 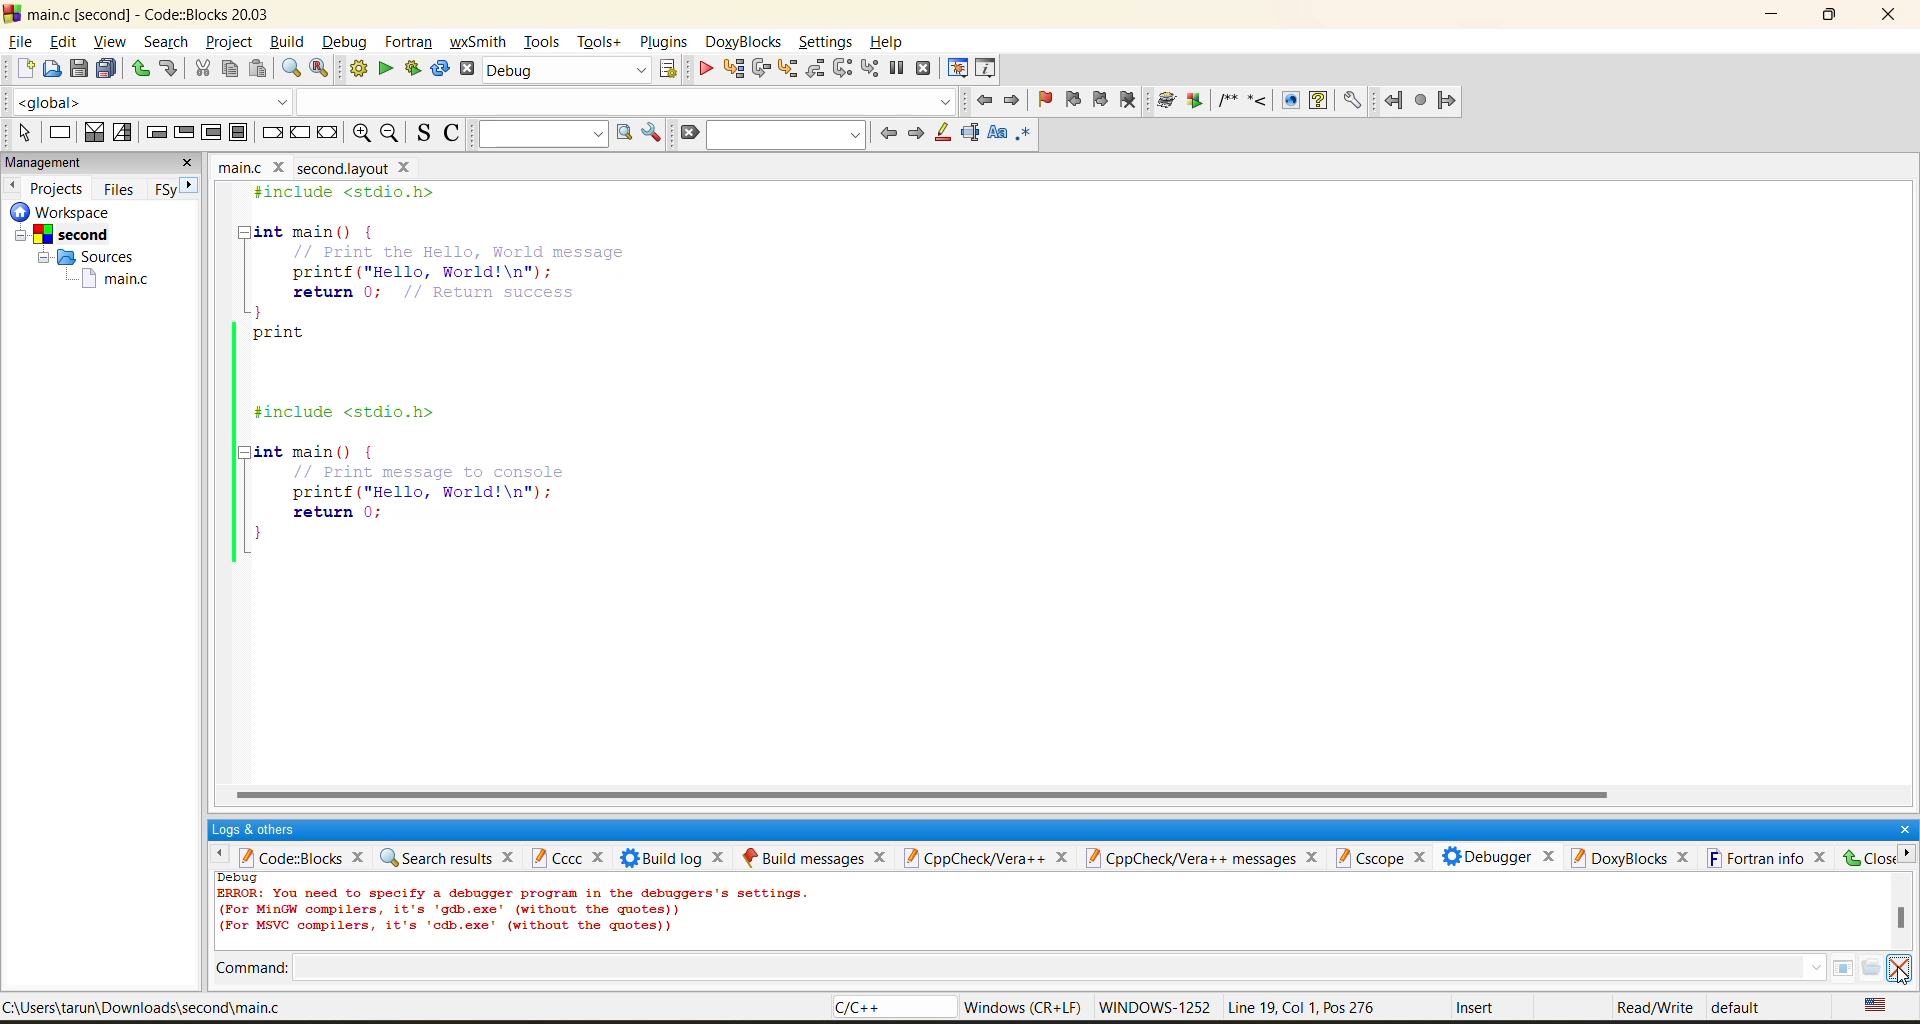 What do you see at coordinates (672, 73) in the screenshot?
I see `show select target dialog` at bounding box center [672, 73].